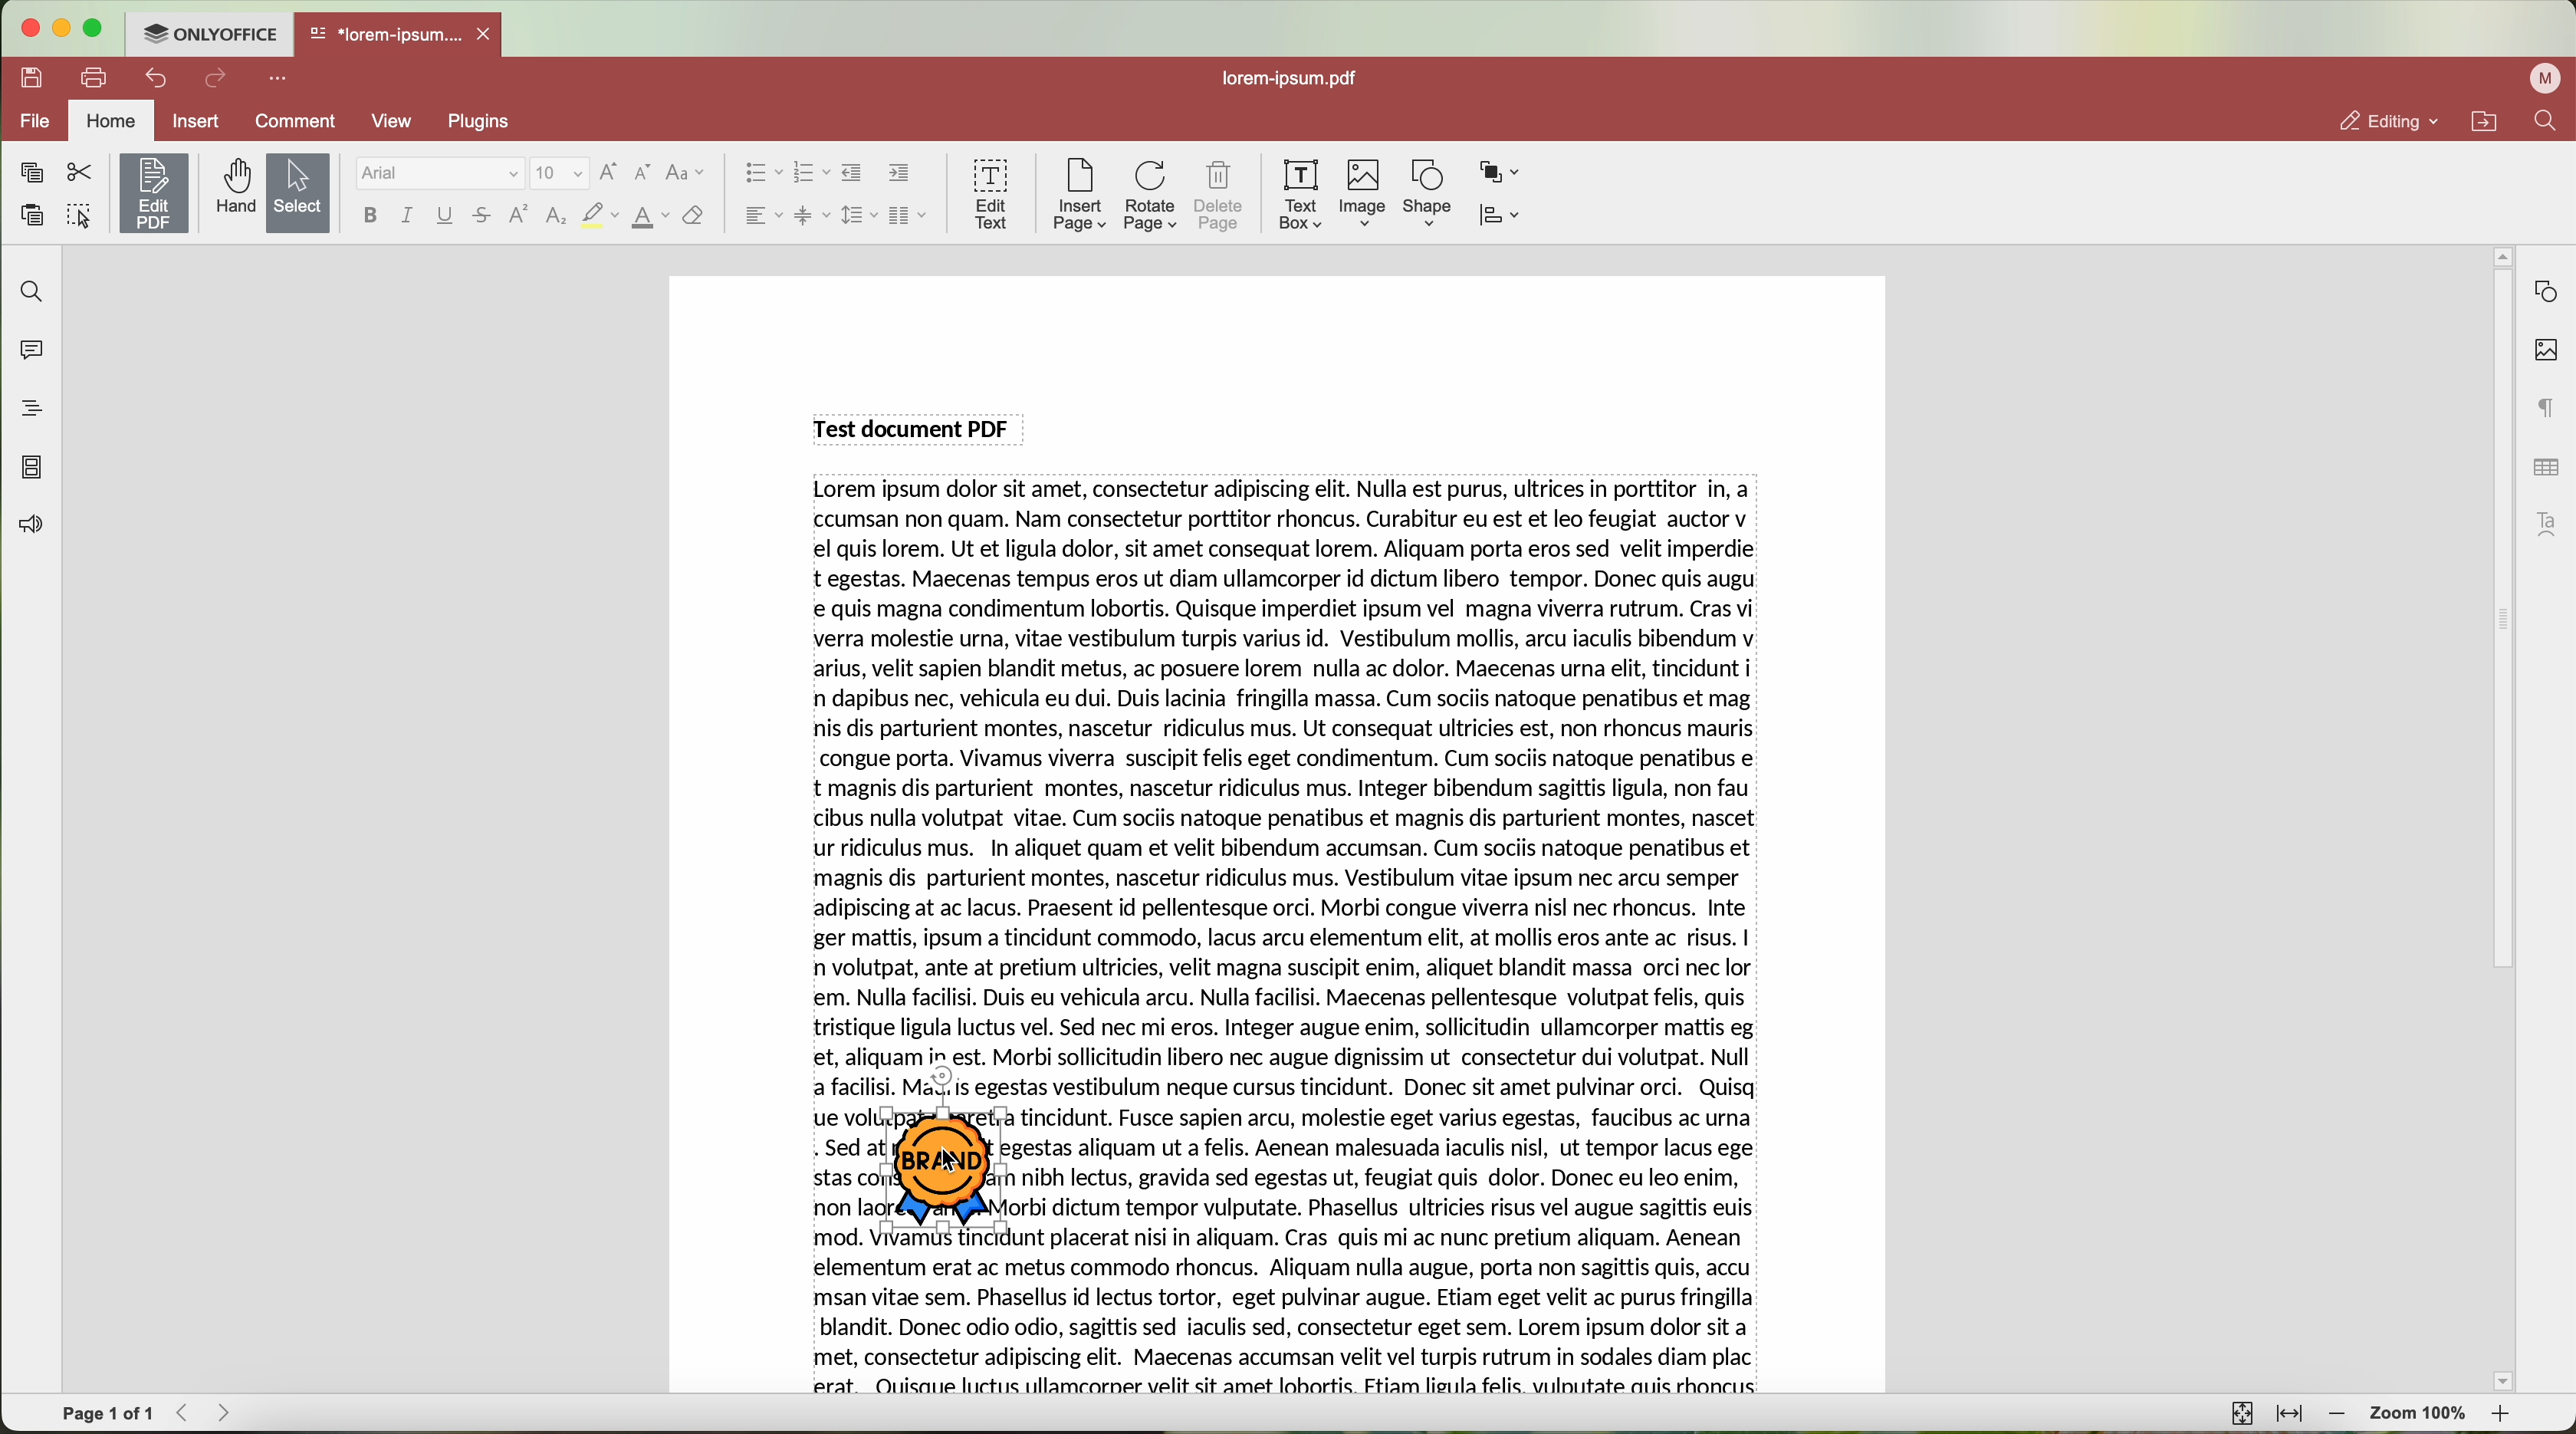  Describe the element at coordinates (910, 218) in the screenshot. I see `insert columns` at that location.